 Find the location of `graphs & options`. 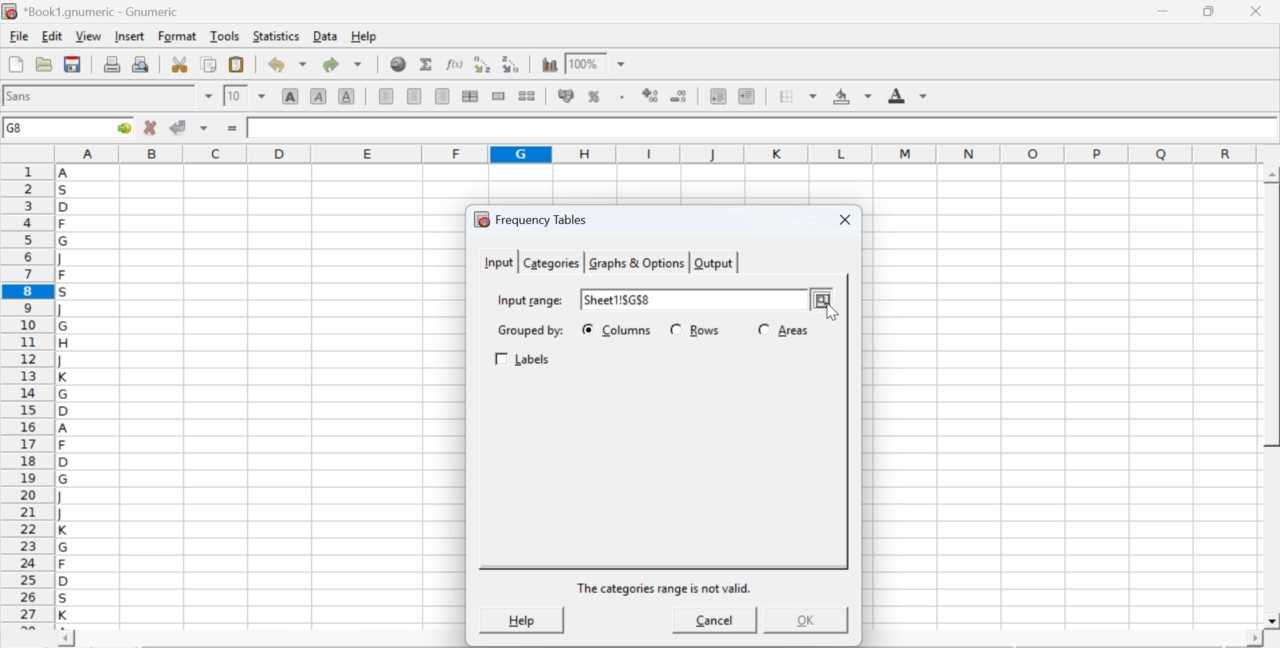

graphs & options is located at coordinates (638, 263).